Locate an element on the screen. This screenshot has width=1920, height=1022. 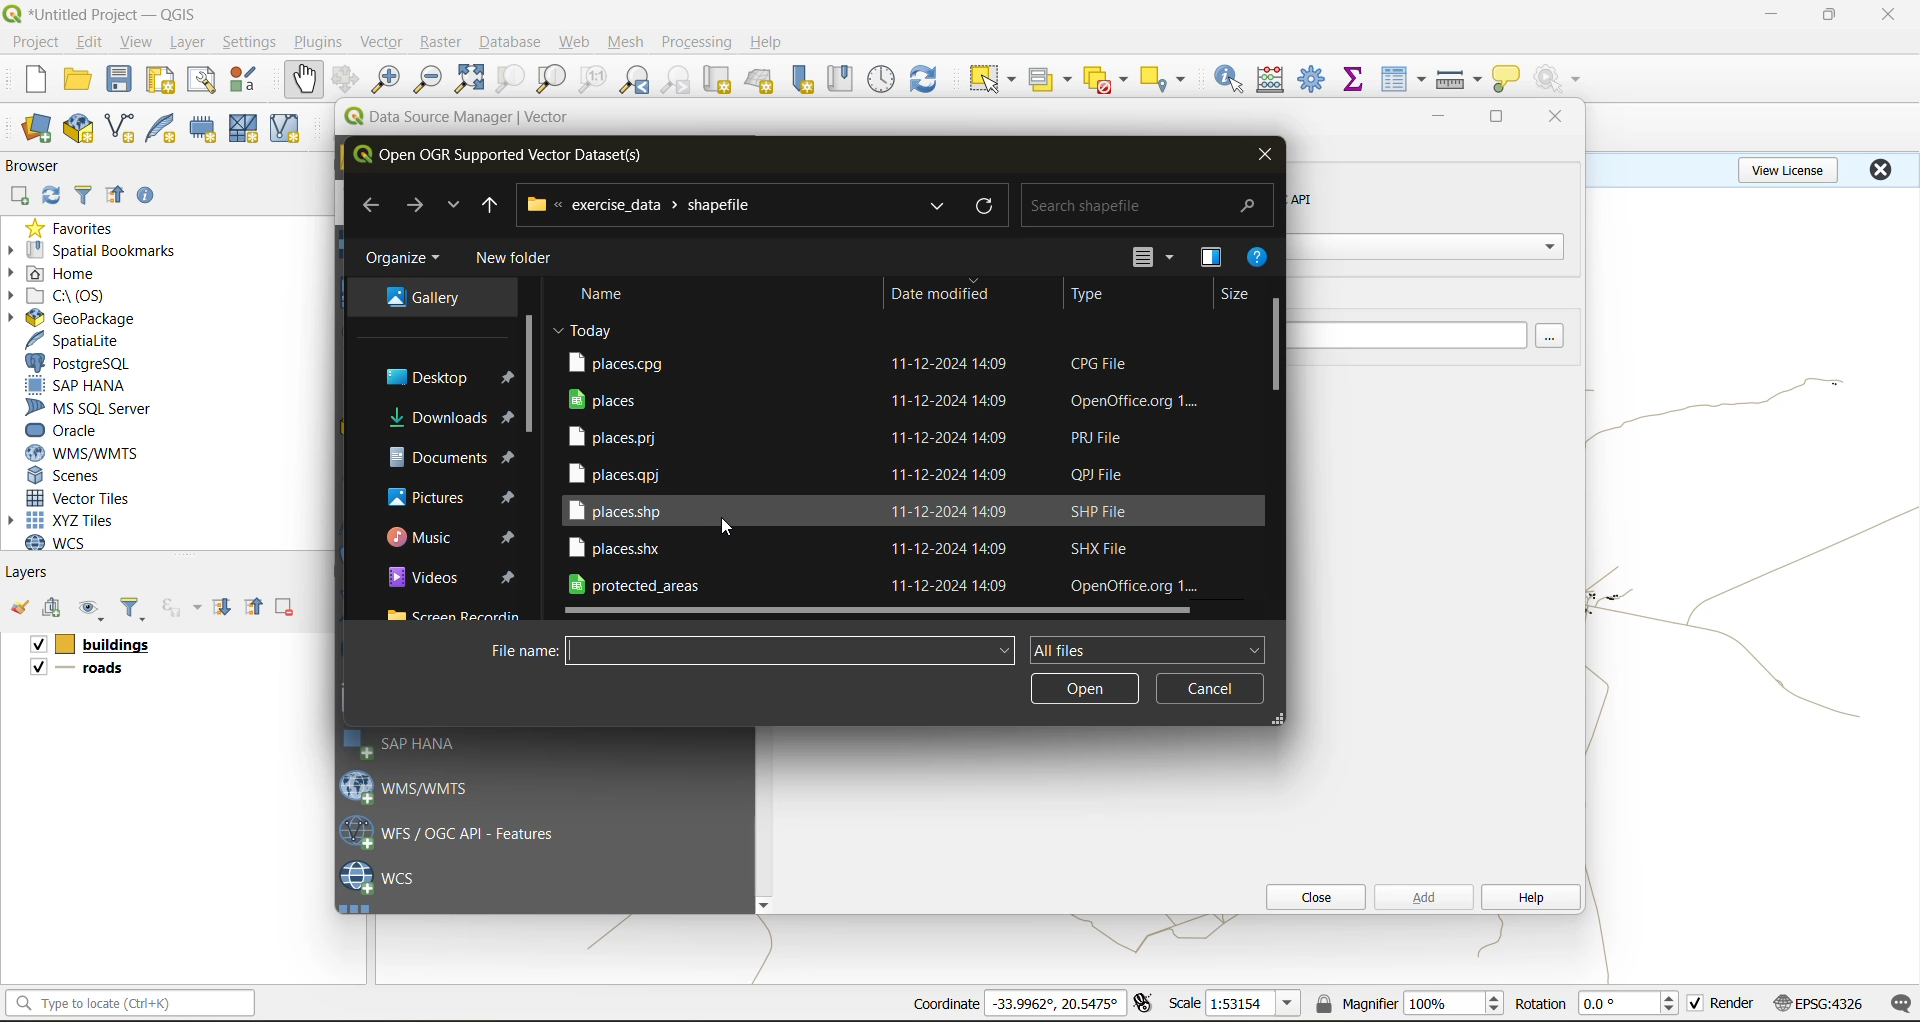
save is located at coordinates (124, 80).